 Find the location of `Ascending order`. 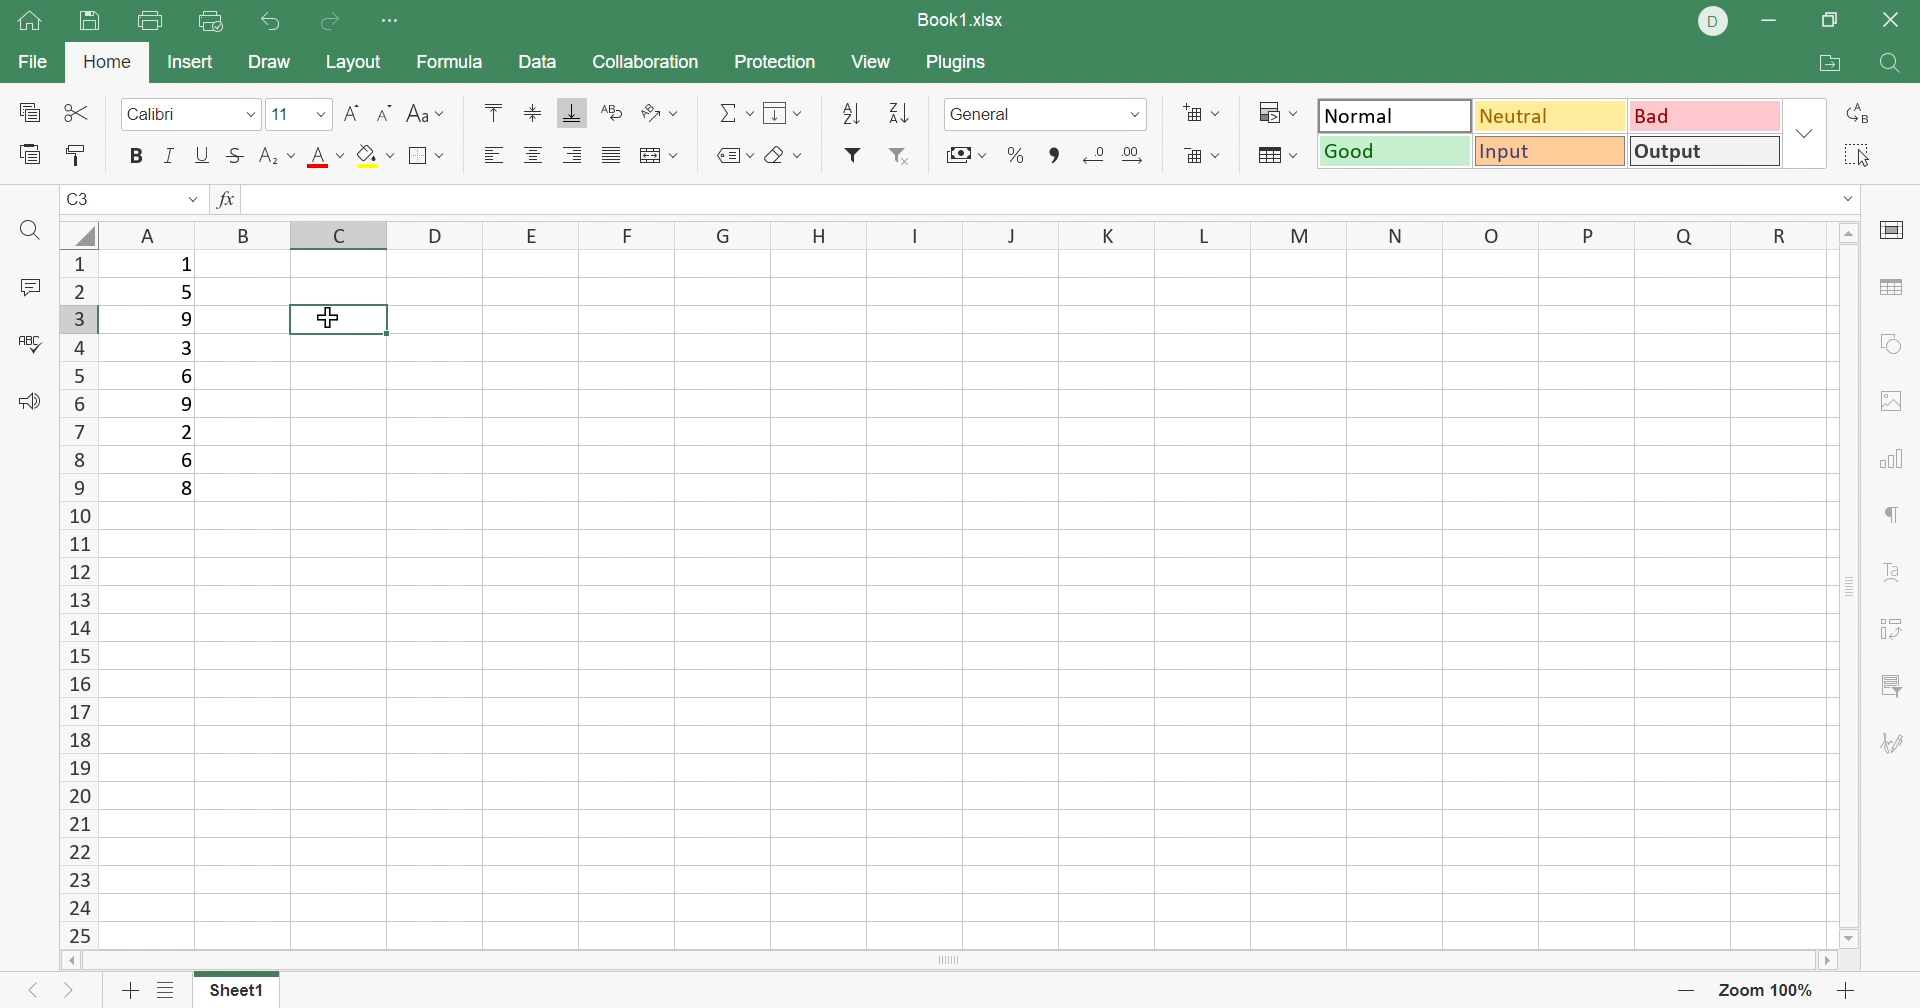

Ascending order is located at coordinates (851, 115).